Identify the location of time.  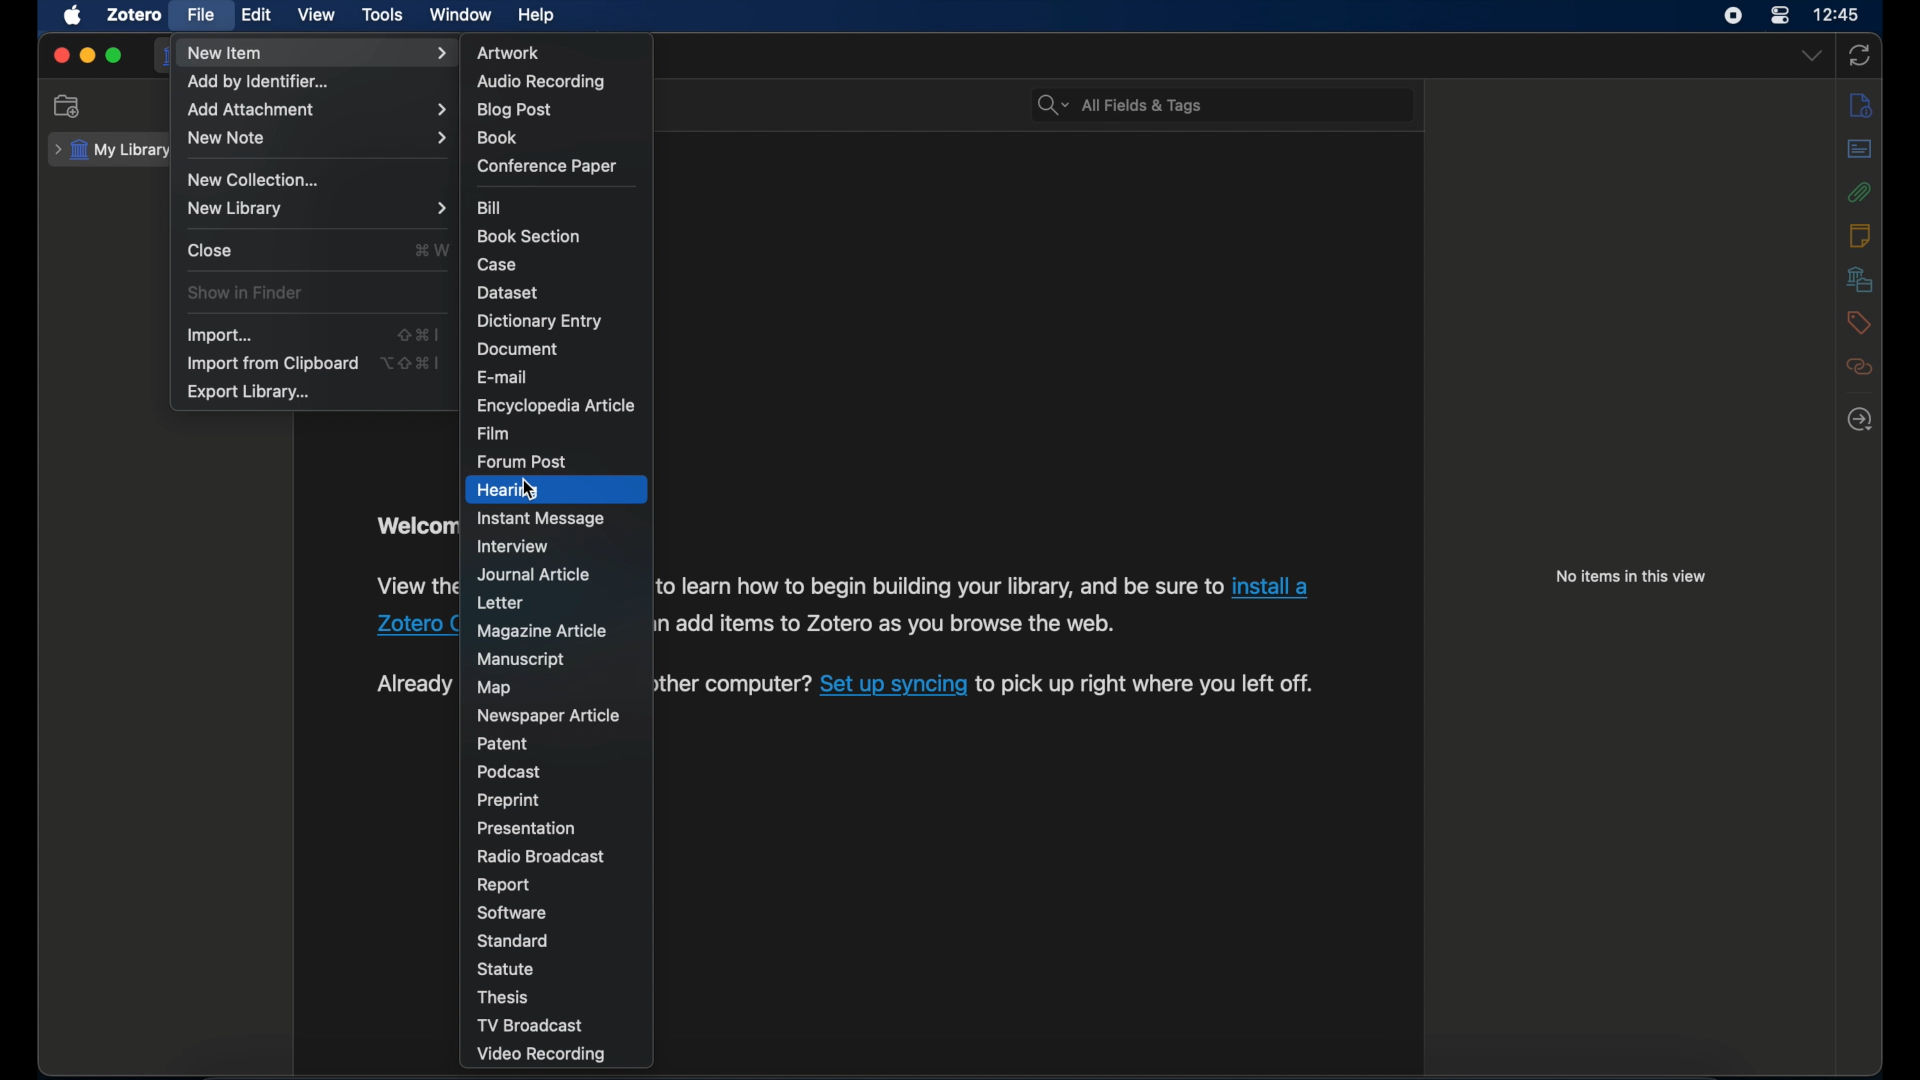
(1837, 13).